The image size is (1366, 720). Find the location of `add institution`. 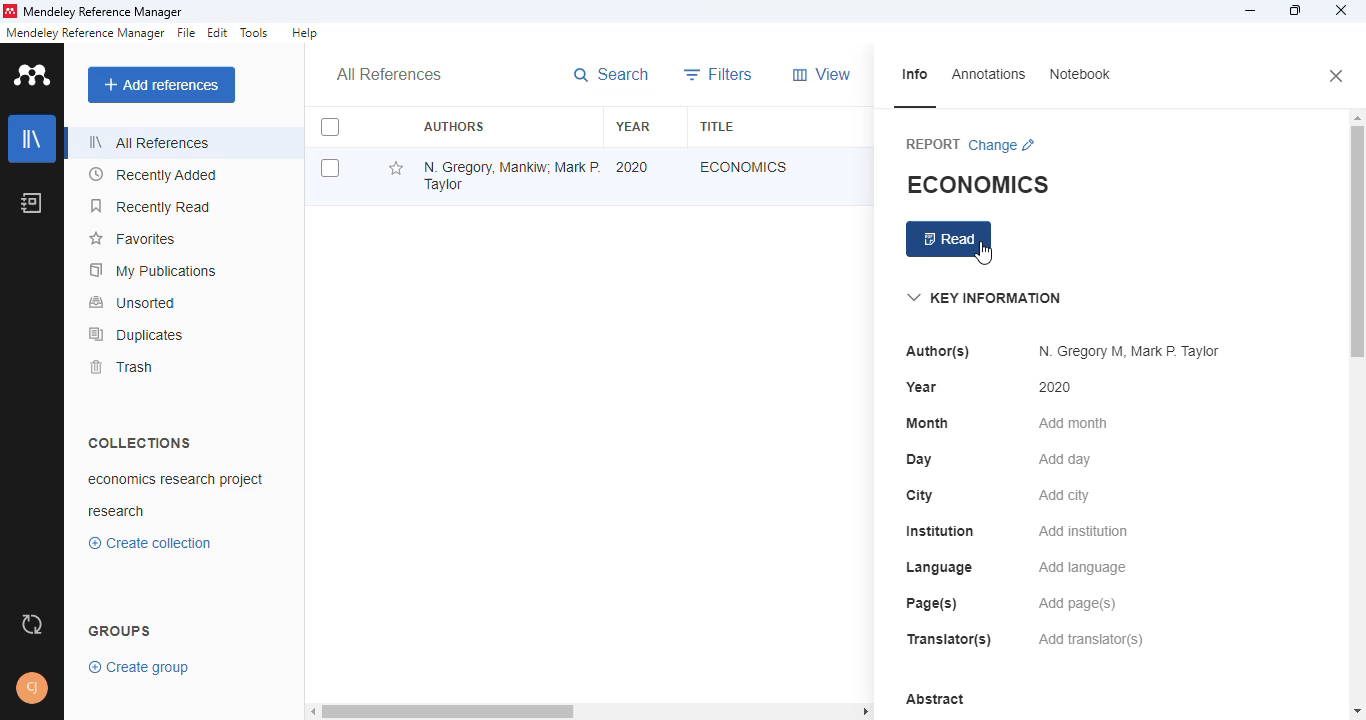

add institution is located at coordinates (1083, 531).